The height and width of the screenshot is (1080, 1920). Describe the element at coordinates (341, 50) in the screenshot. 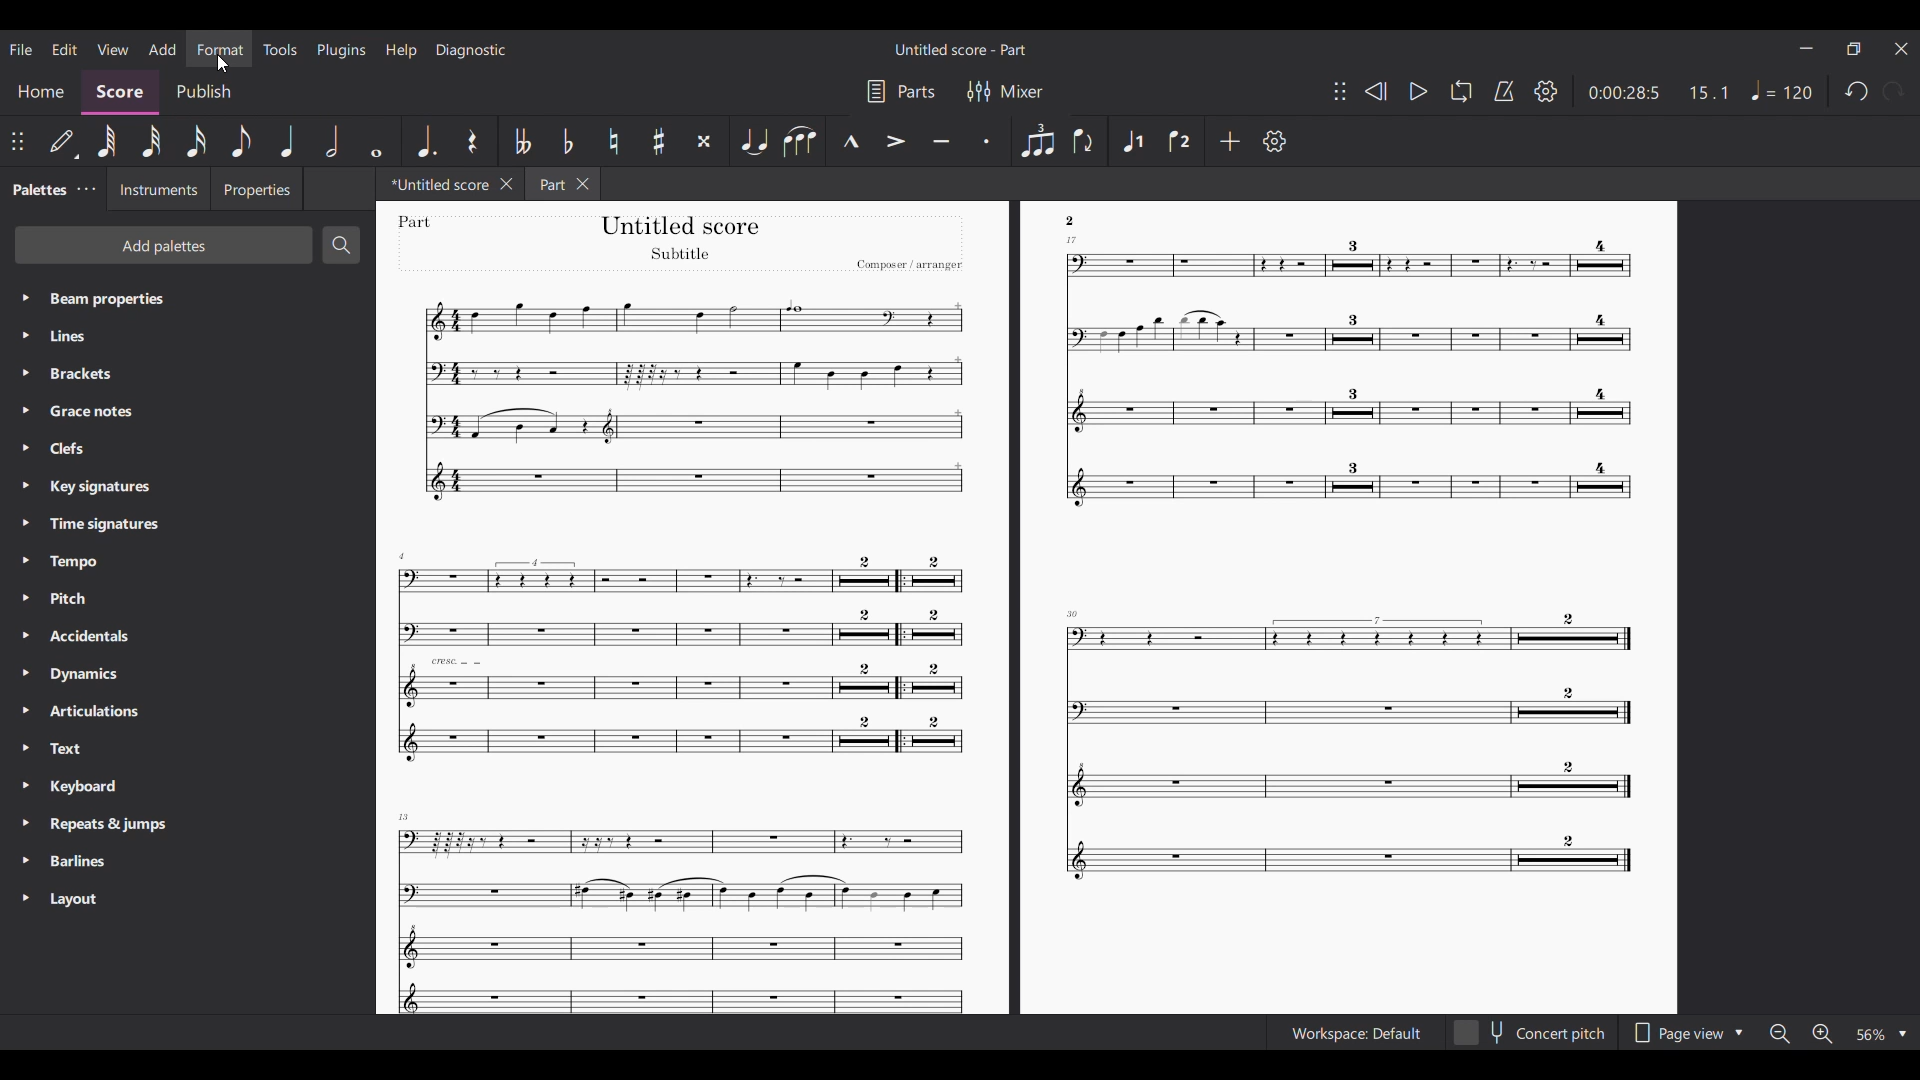

I see `Plugins menu` at that location.